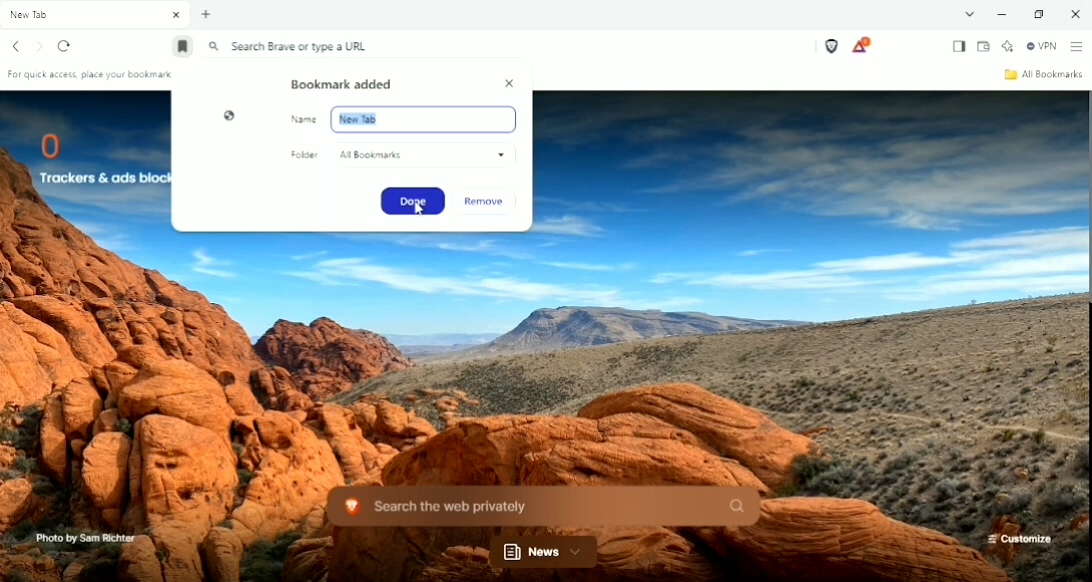 The image size is (1092, 582). Describe the element at coordinates (93, 77) in the screenshot. I see `For quick access, place your bookmarks here on the bookmarks bar.  Import bookmarks now` at that location.